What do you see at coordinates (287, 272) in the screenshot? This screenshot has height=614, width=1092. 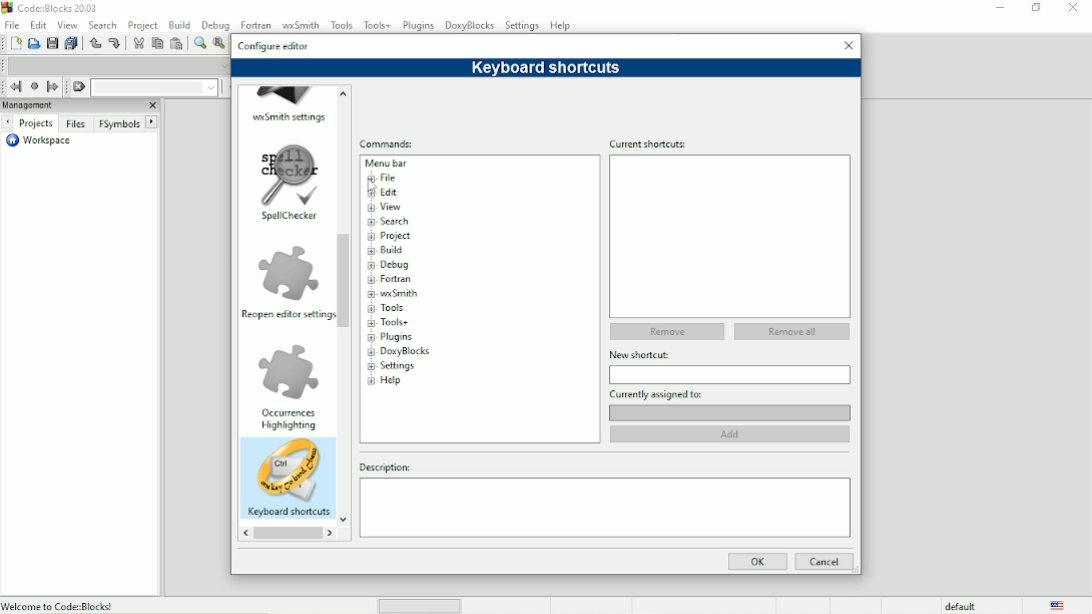 I see `Image` at bounding box center [287, 272].